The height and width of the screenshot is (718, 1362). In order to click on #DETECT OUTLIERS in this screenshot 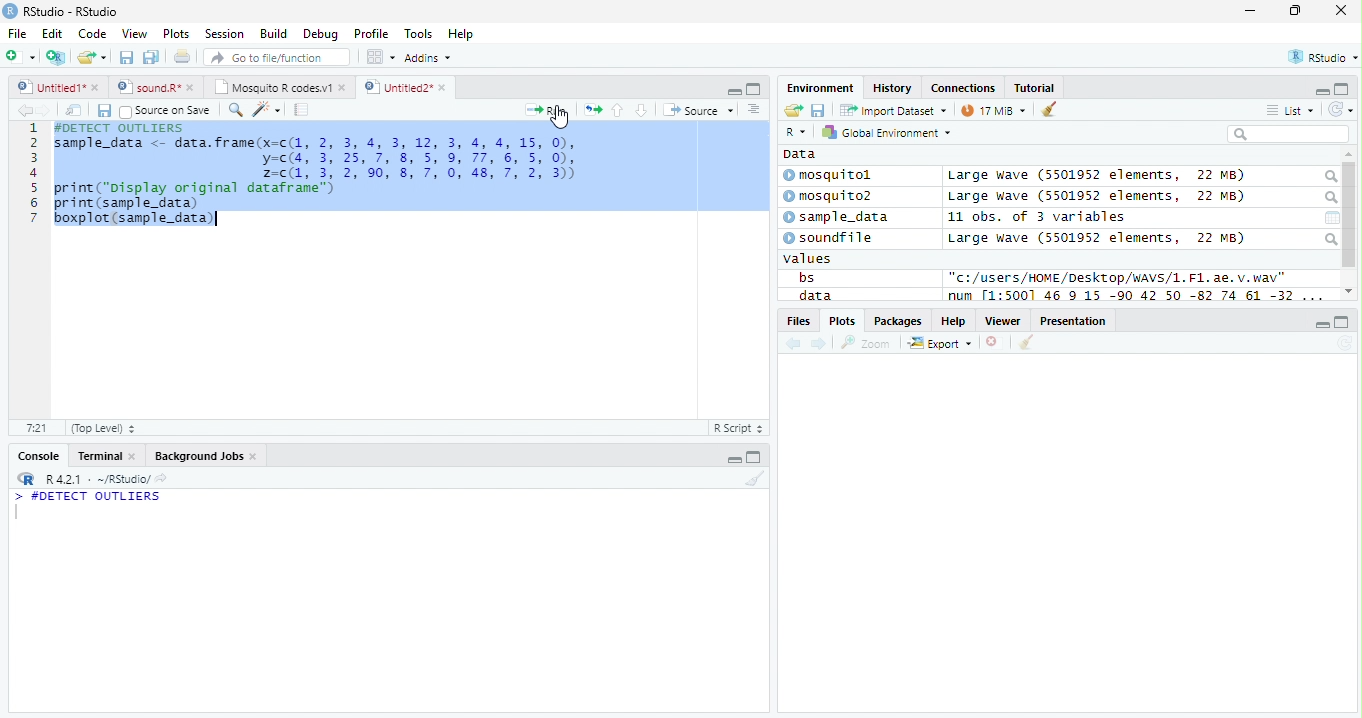, I will do `click(88, 497)`.